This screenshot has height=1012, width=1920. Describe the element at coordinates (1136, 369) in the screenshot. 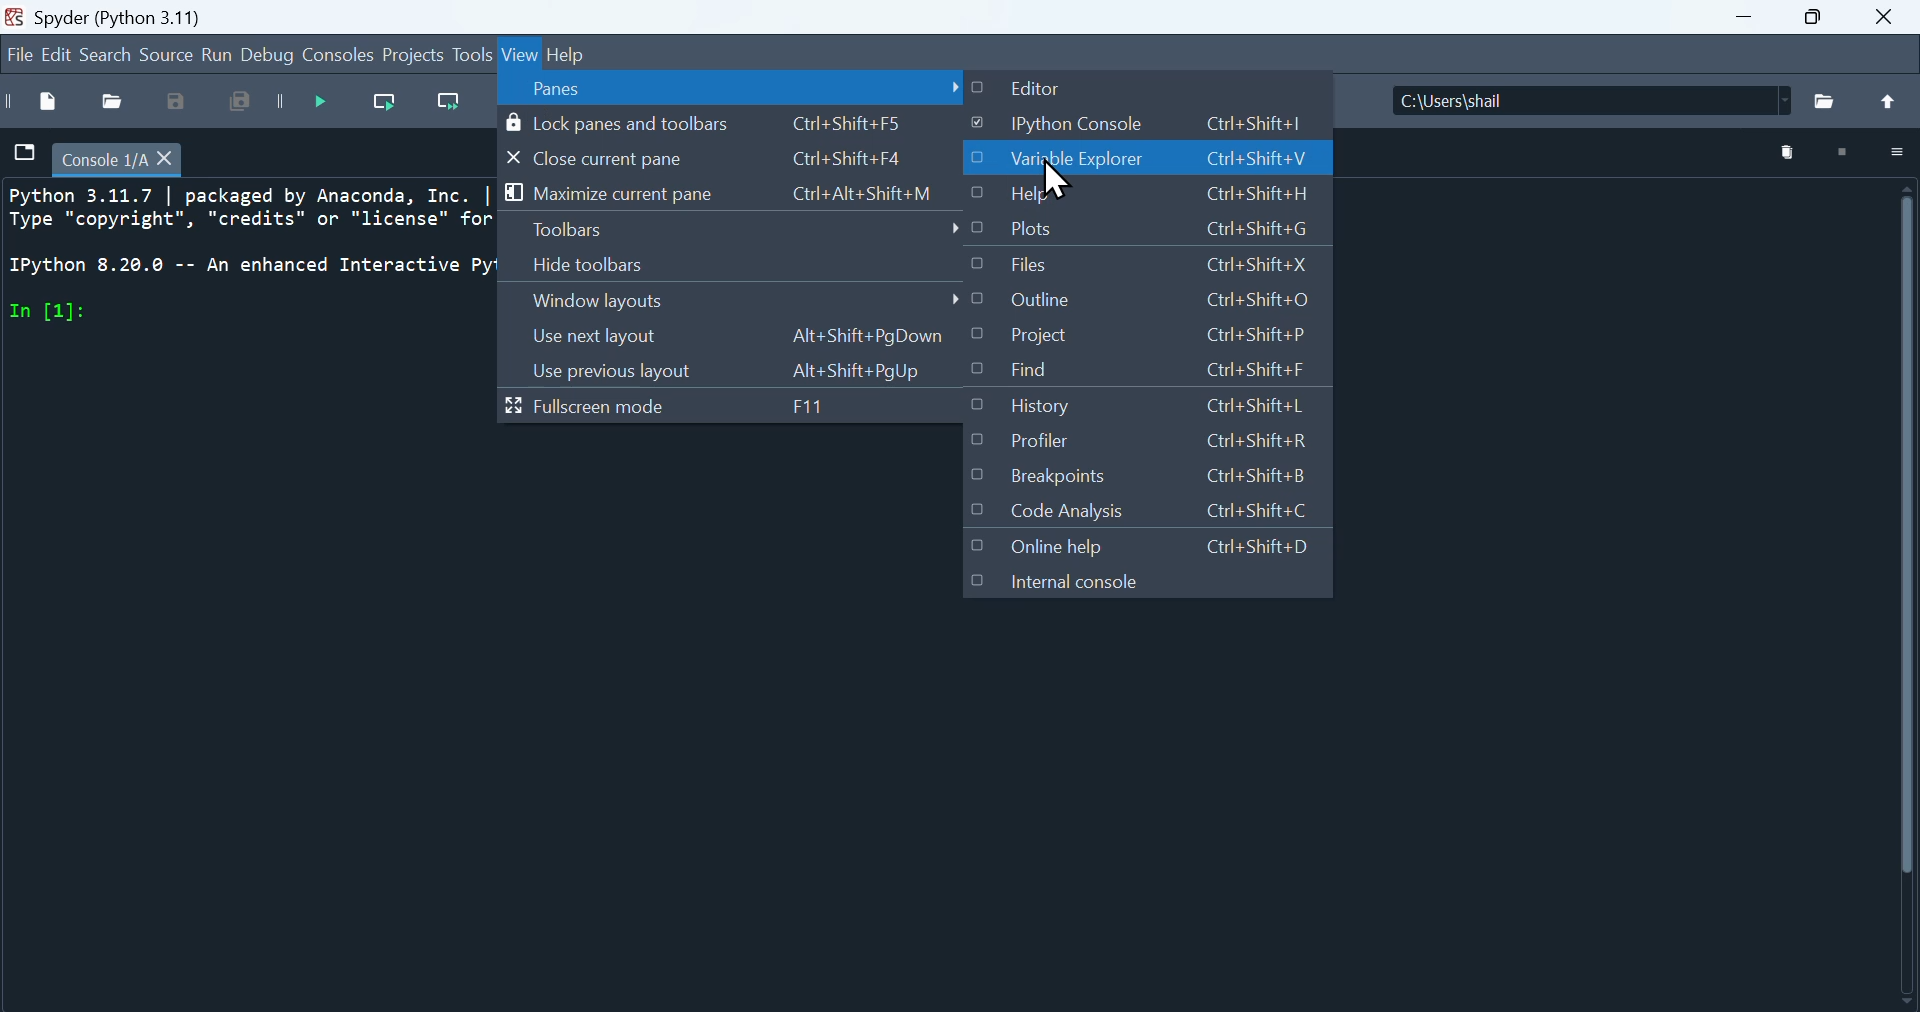

I see `Find` at that location.